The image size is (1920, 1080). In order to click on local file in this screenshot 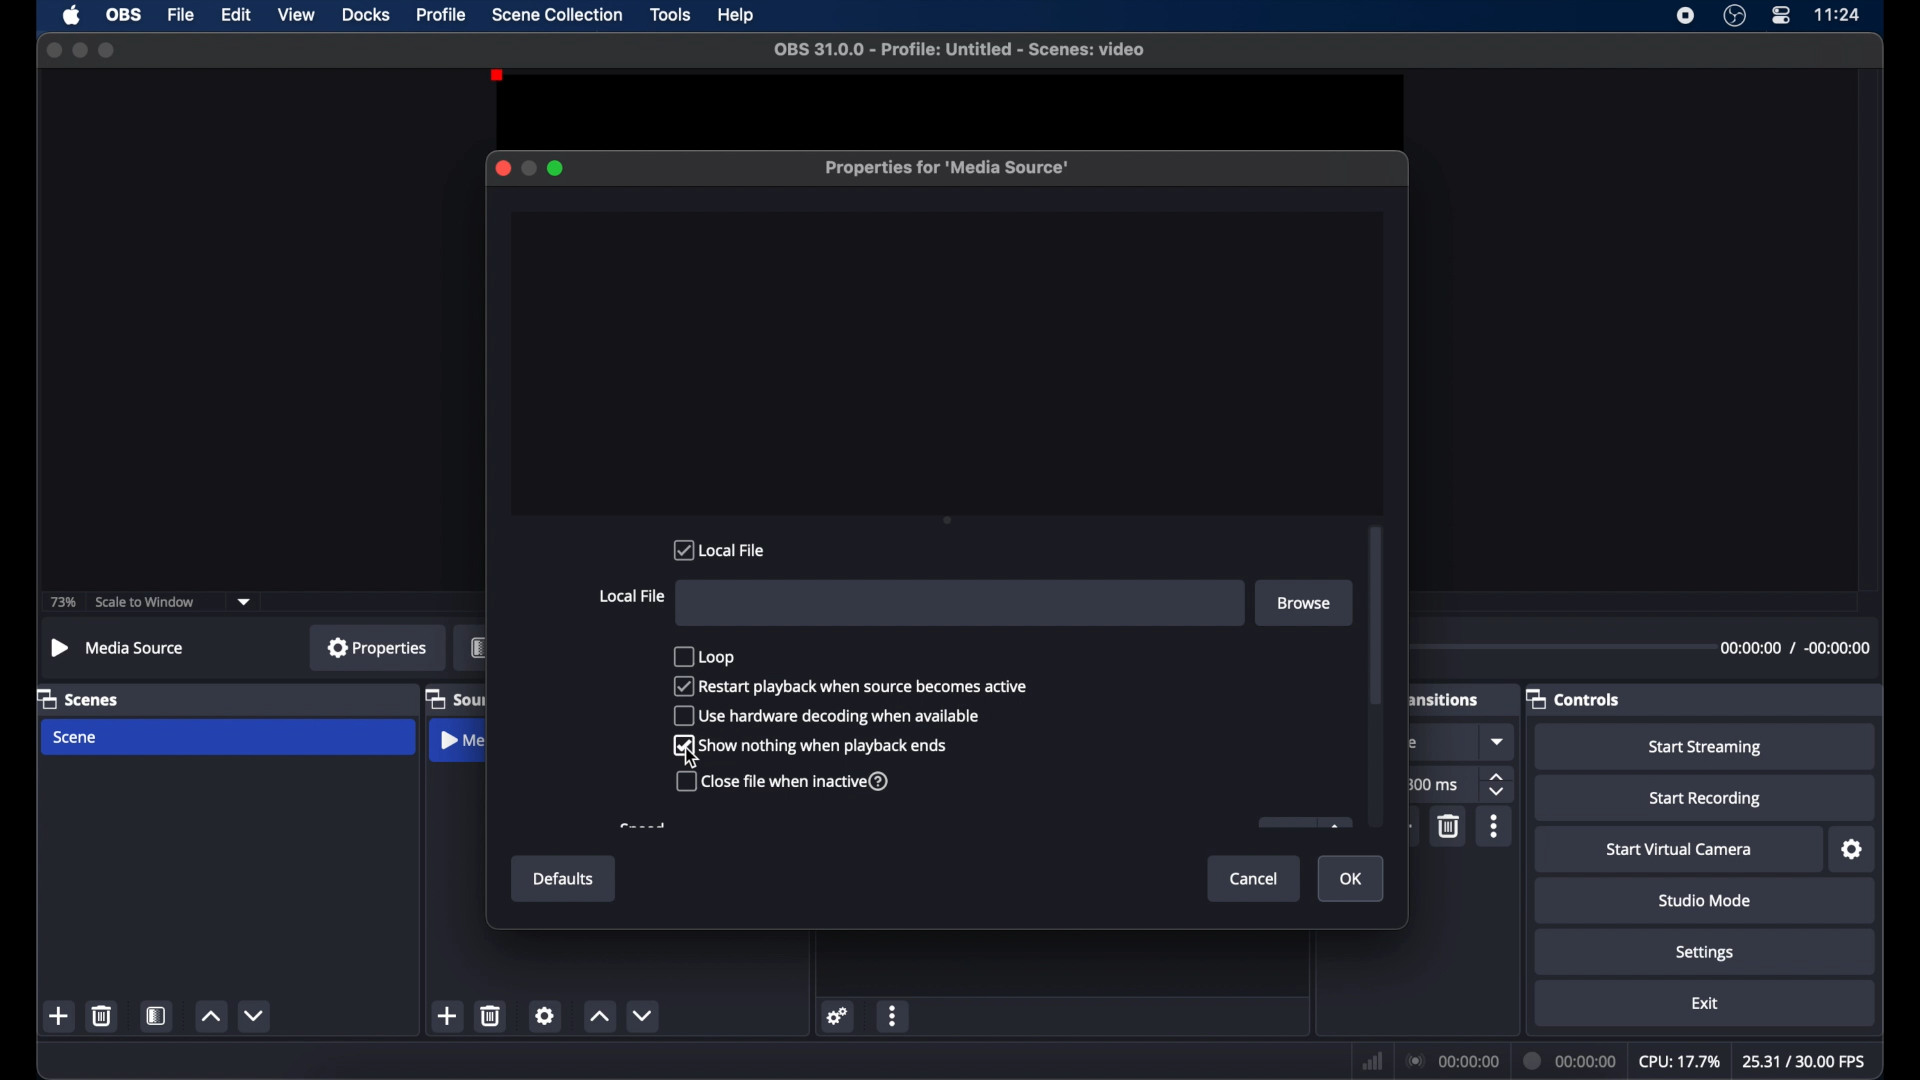, I will do `click(719, 549)`.